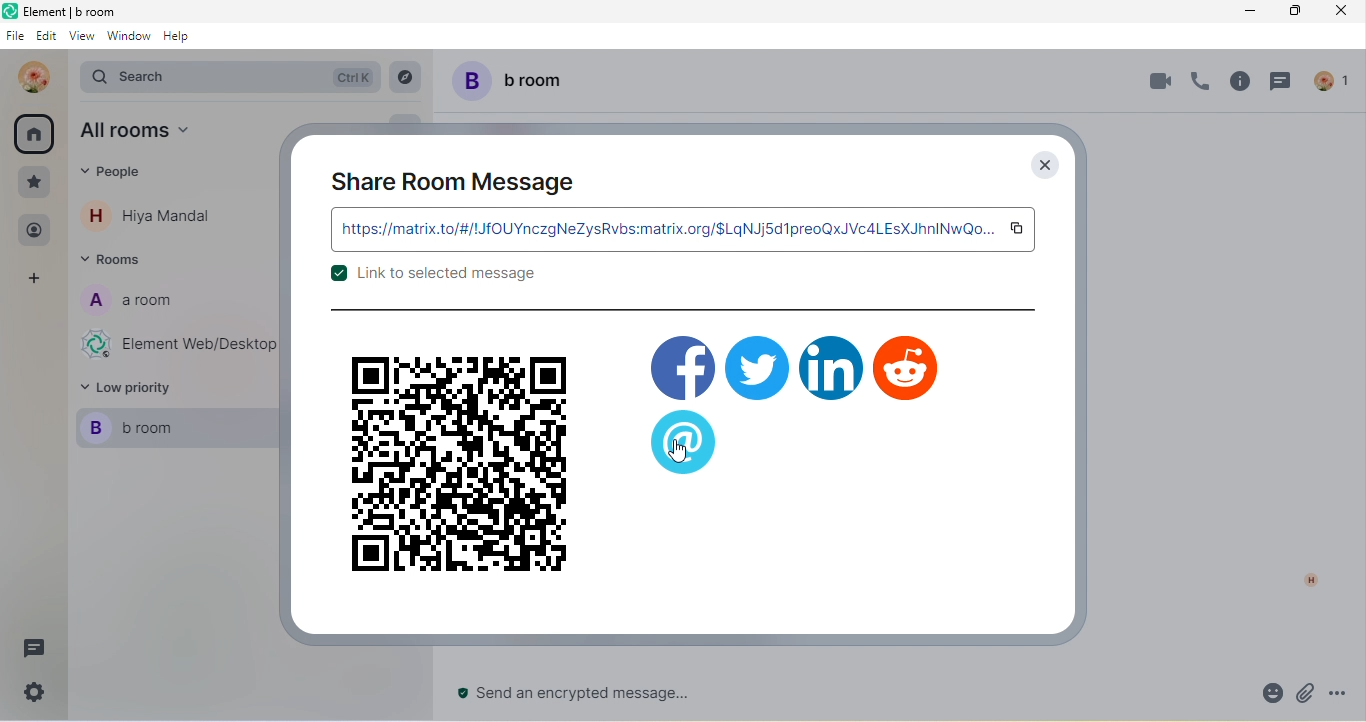 Image resolution: width=1366 pixels, height=722 pixels. Describe the element at coordinates (1043, 165) in the screenshot. I see `close` at that location.